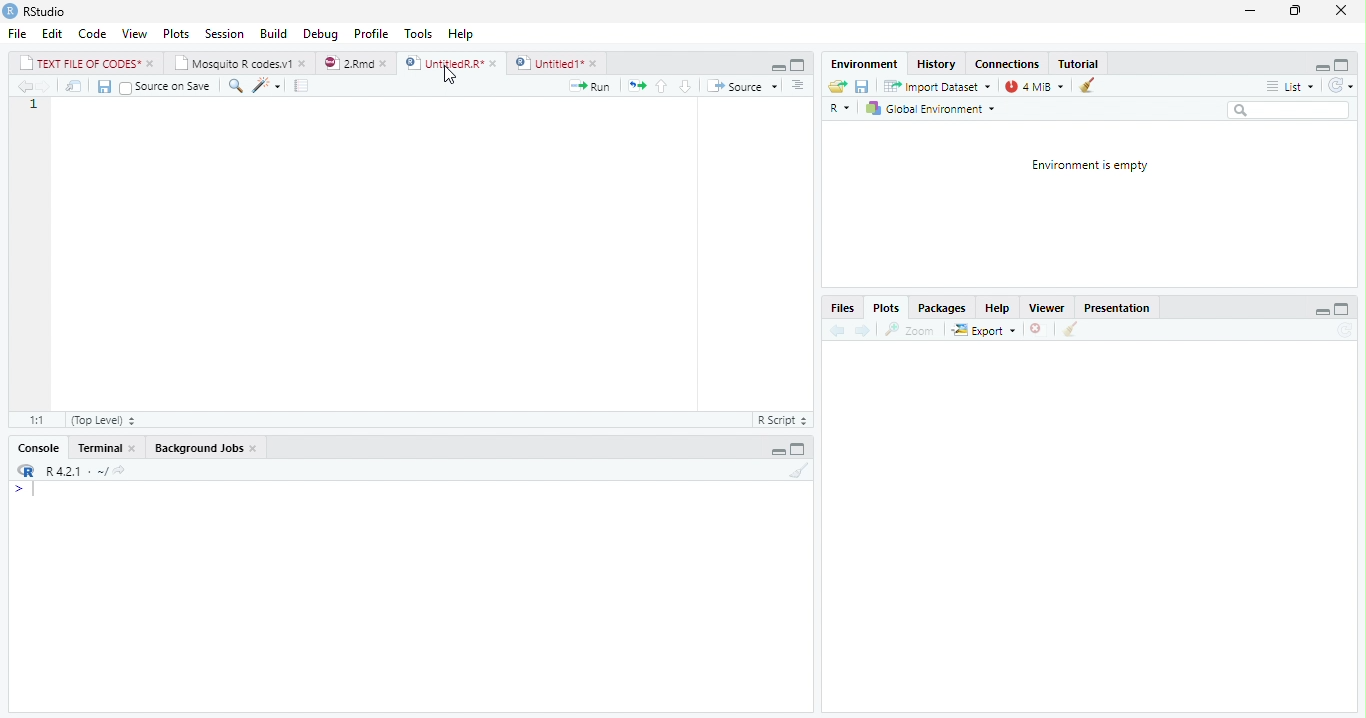 The height and width of the screenshot is (718, 1366). Describe the element at coordinates (356, 62) in the screenshot. I see `2rmd` at that location.